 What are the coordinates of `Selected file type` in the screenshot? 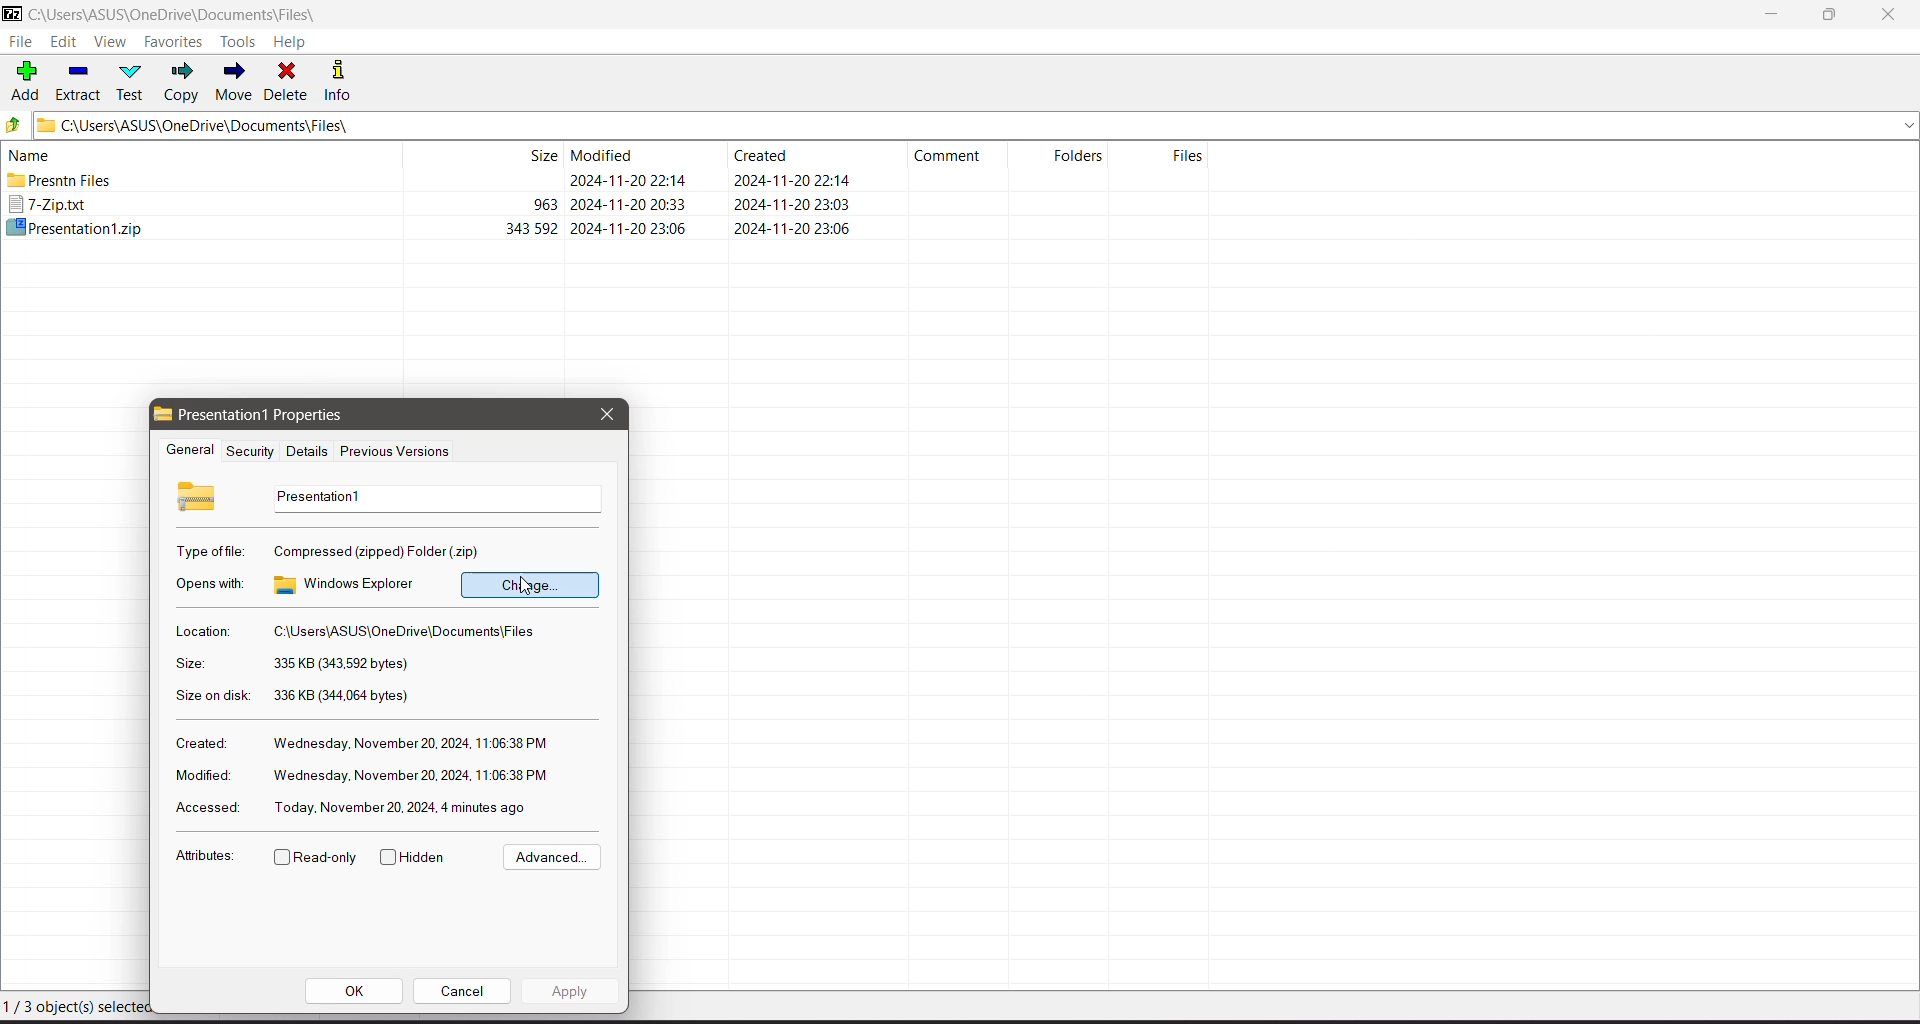 It's located at (380, 550).